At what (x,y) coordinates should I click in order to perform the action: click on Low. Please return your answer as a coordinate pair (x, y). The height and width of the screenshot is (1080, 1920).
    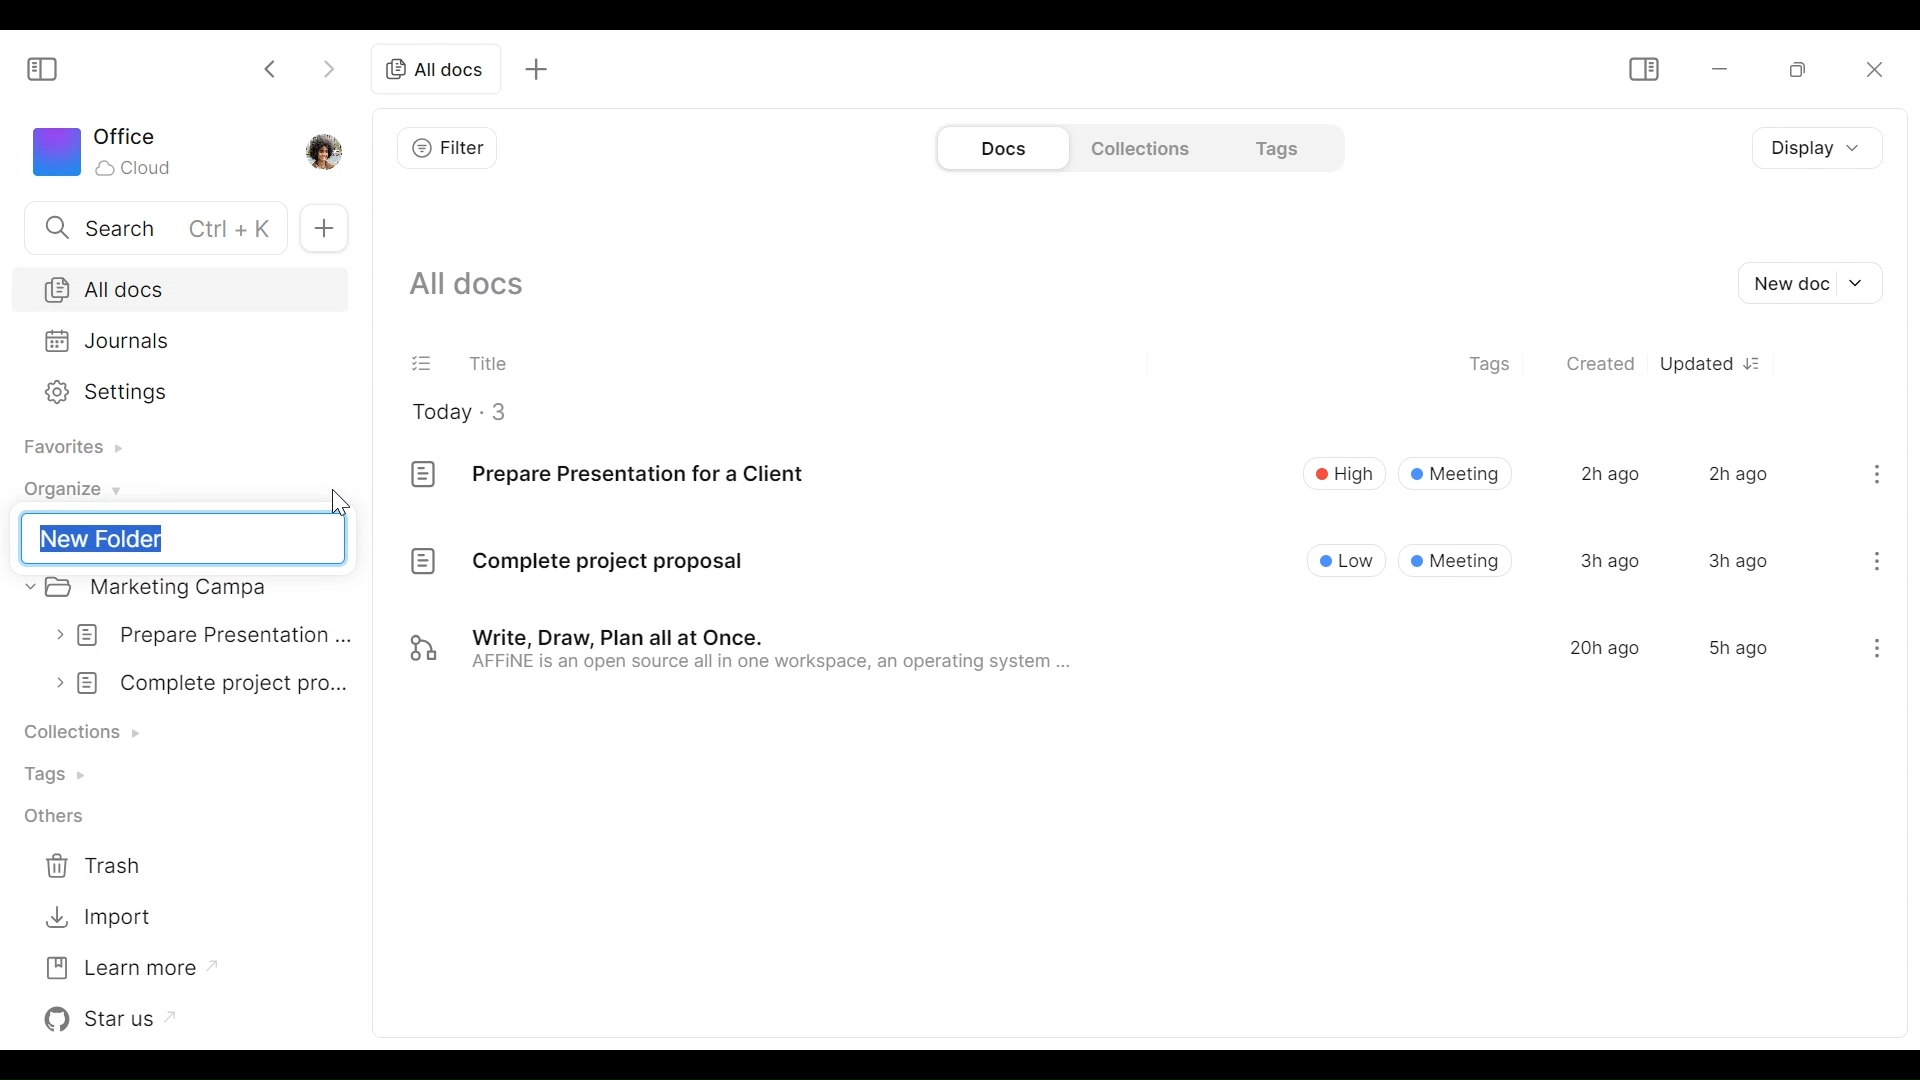
    Looking at the image, I should click on (1348, 559).